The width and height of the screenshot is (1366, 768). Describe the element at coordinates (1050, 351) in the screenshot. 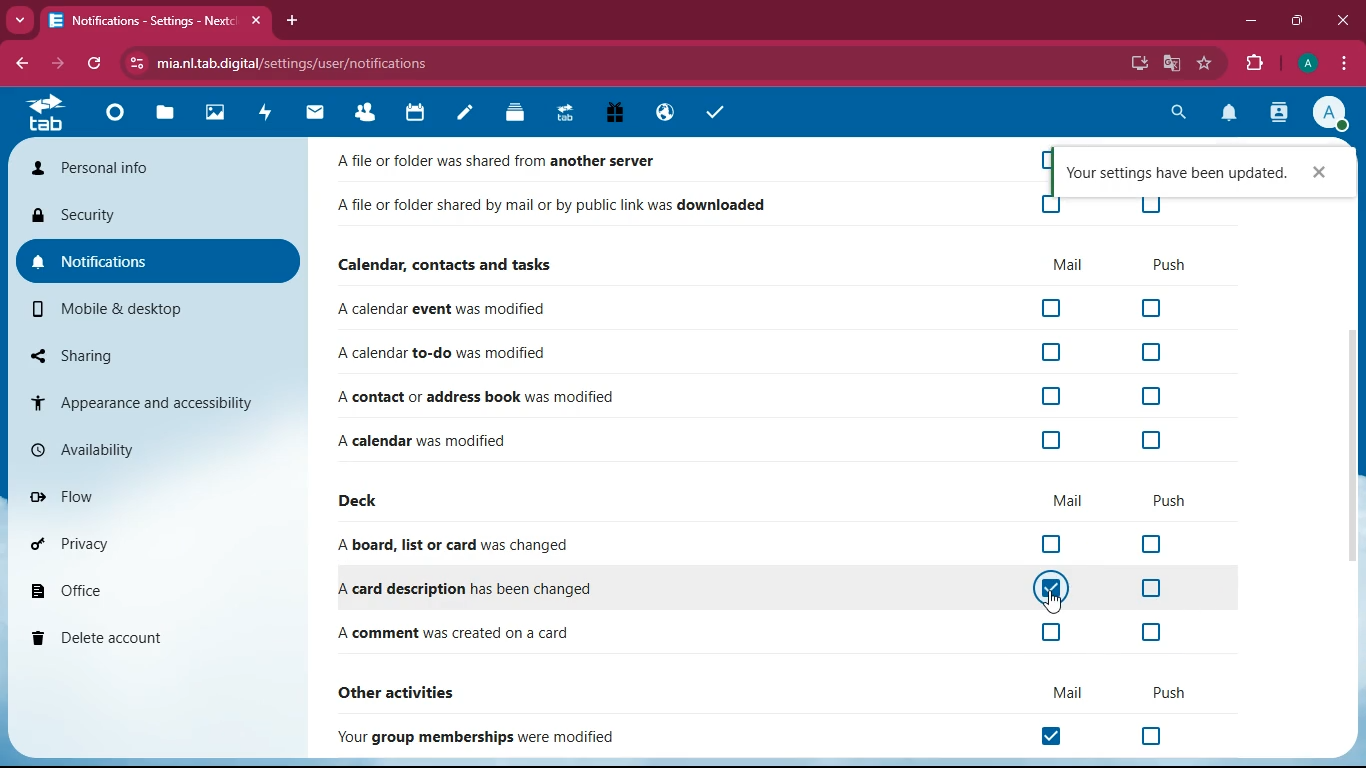

I see `off` at that location.